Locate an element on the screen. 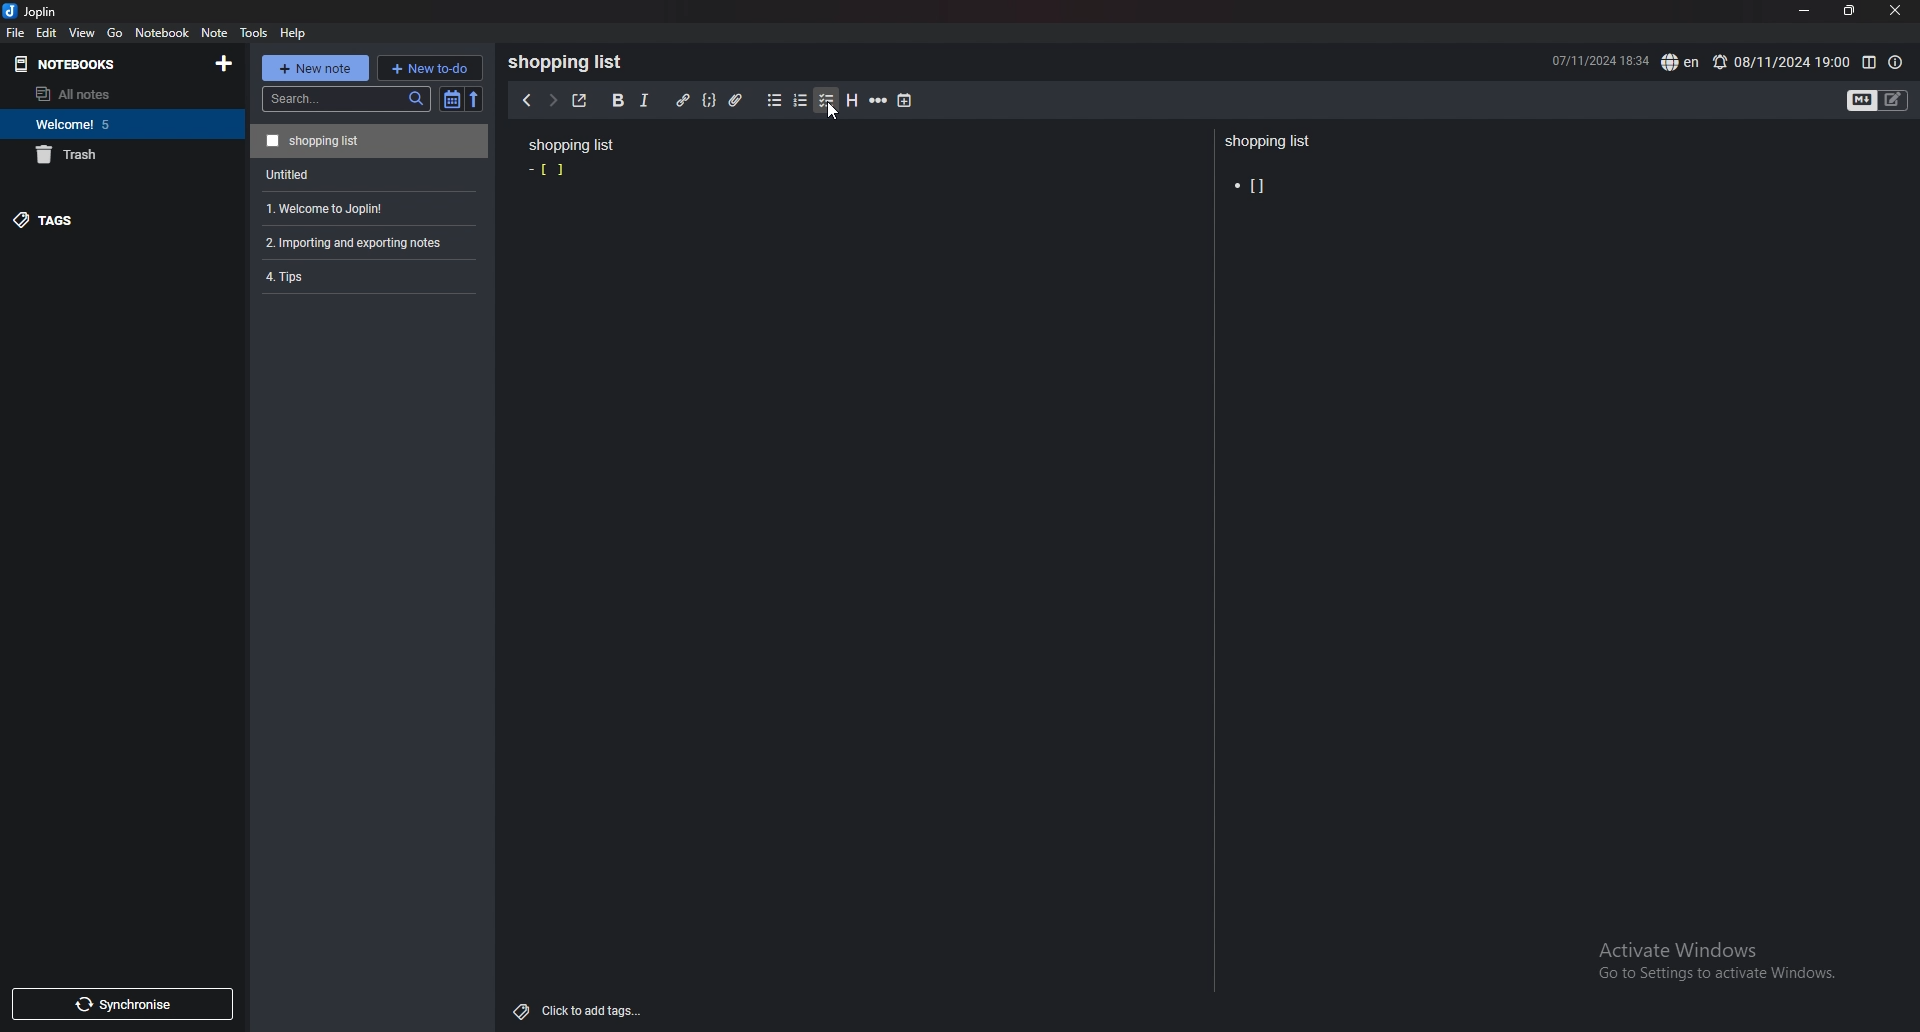 The width and height of the screenshot is (1920, 1032). note properties is located at coordinates (1895, 63).